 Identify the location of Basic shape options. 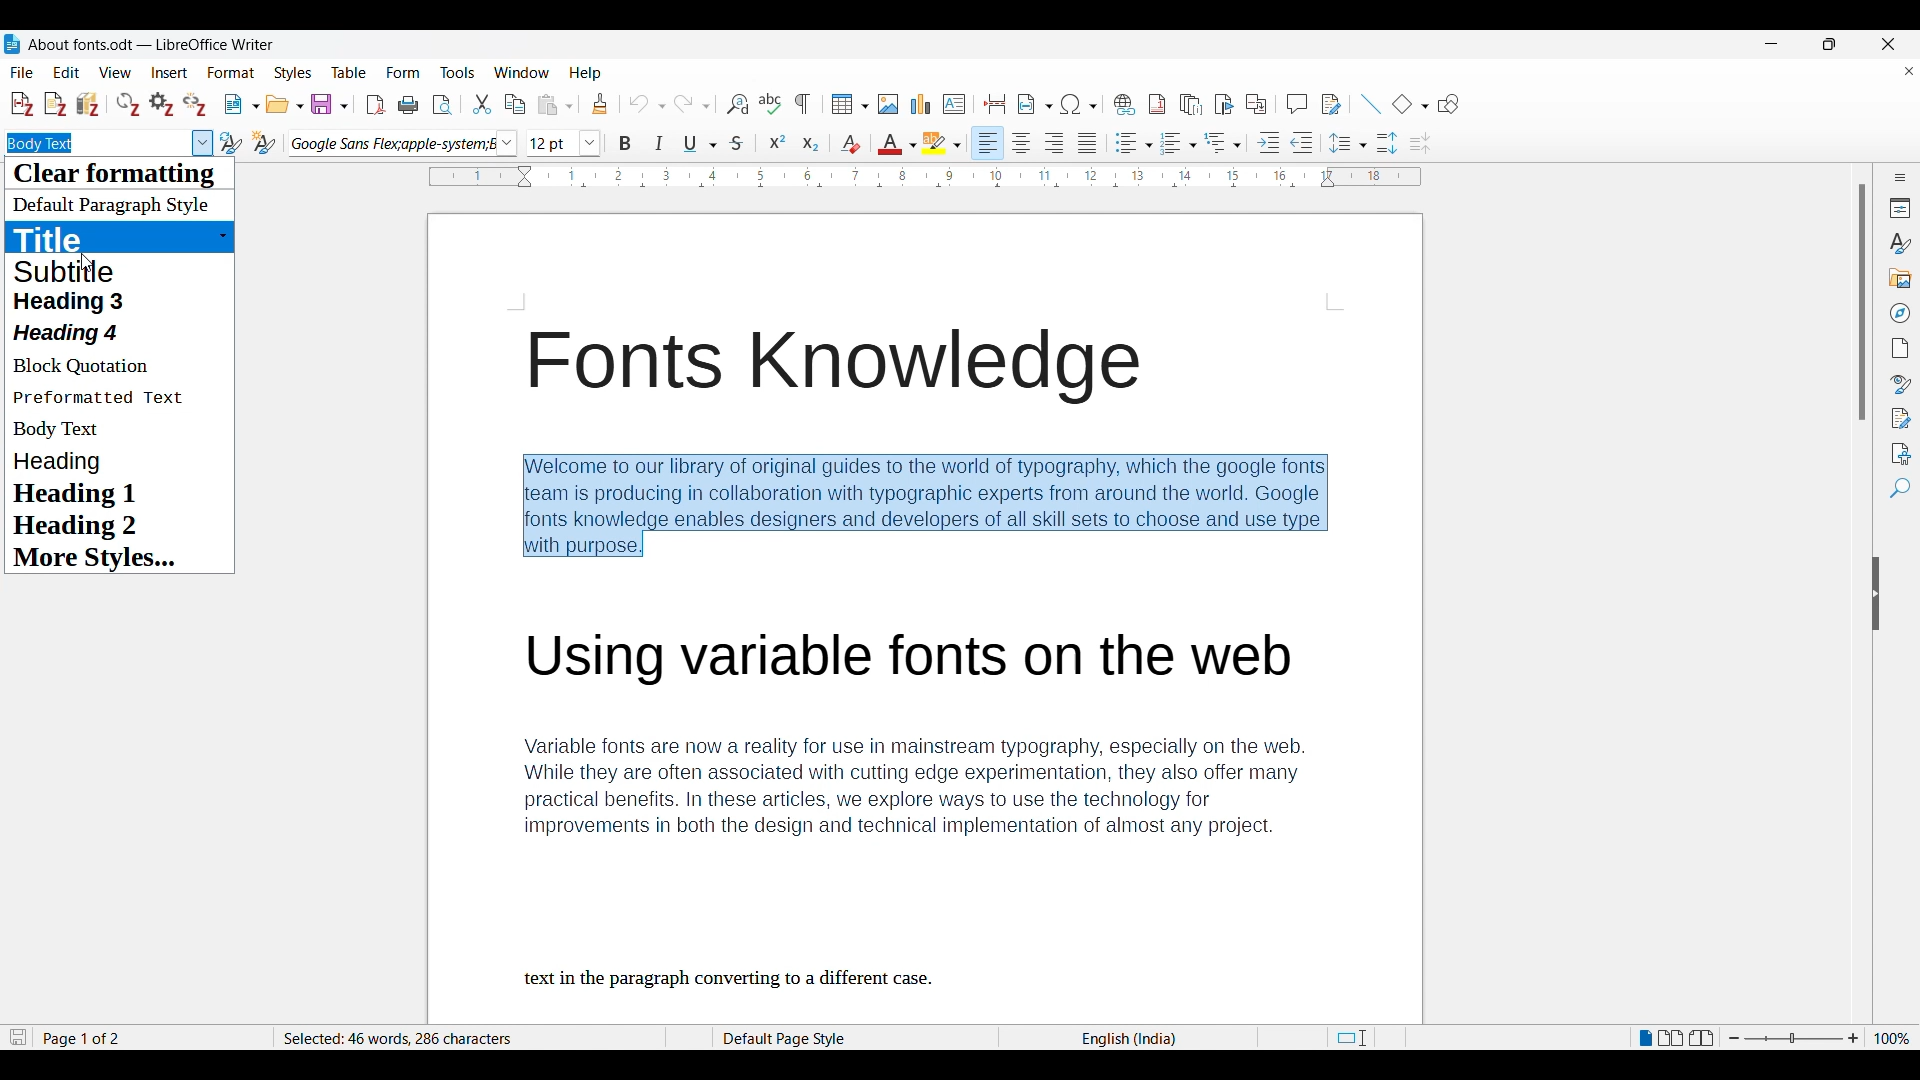
(1411, 103).